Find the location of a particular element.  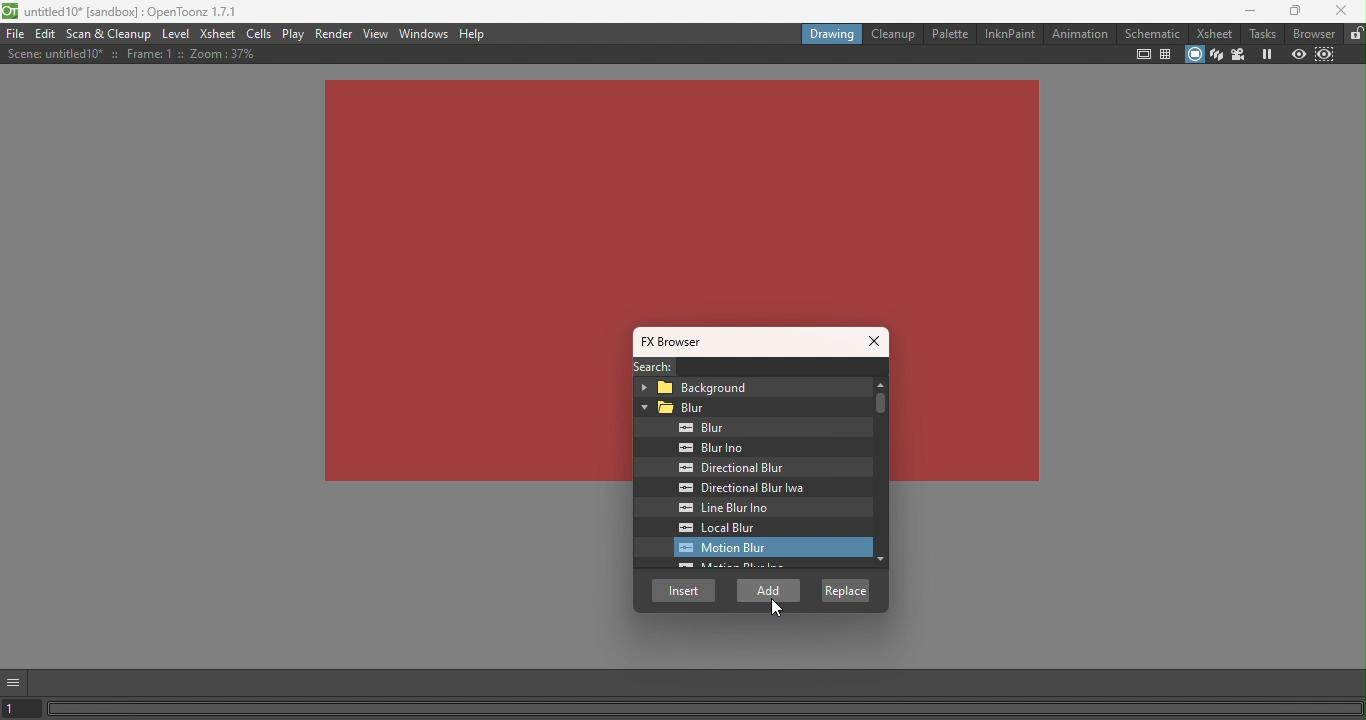

Directional blur Iwa is located at coordinates (735, 488).